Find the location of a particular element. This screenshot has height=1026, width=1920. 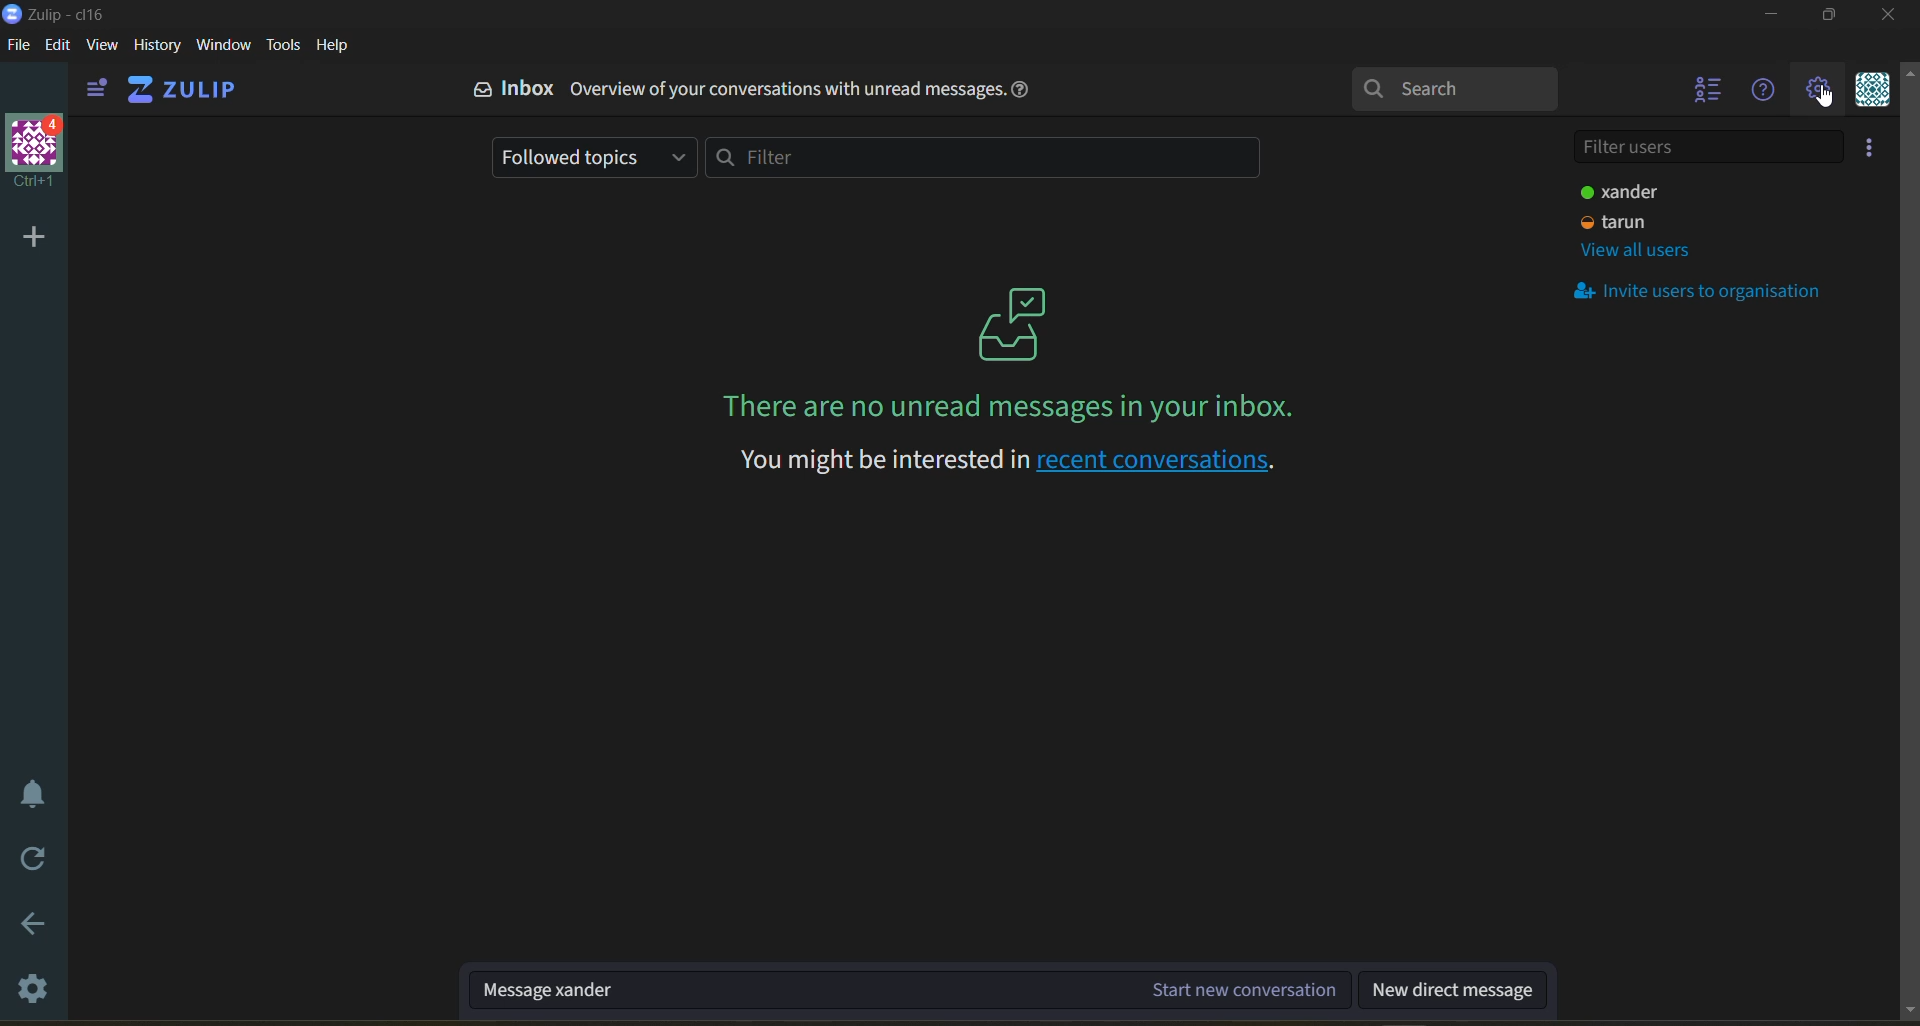

search is located at coordinates (1453, 87).